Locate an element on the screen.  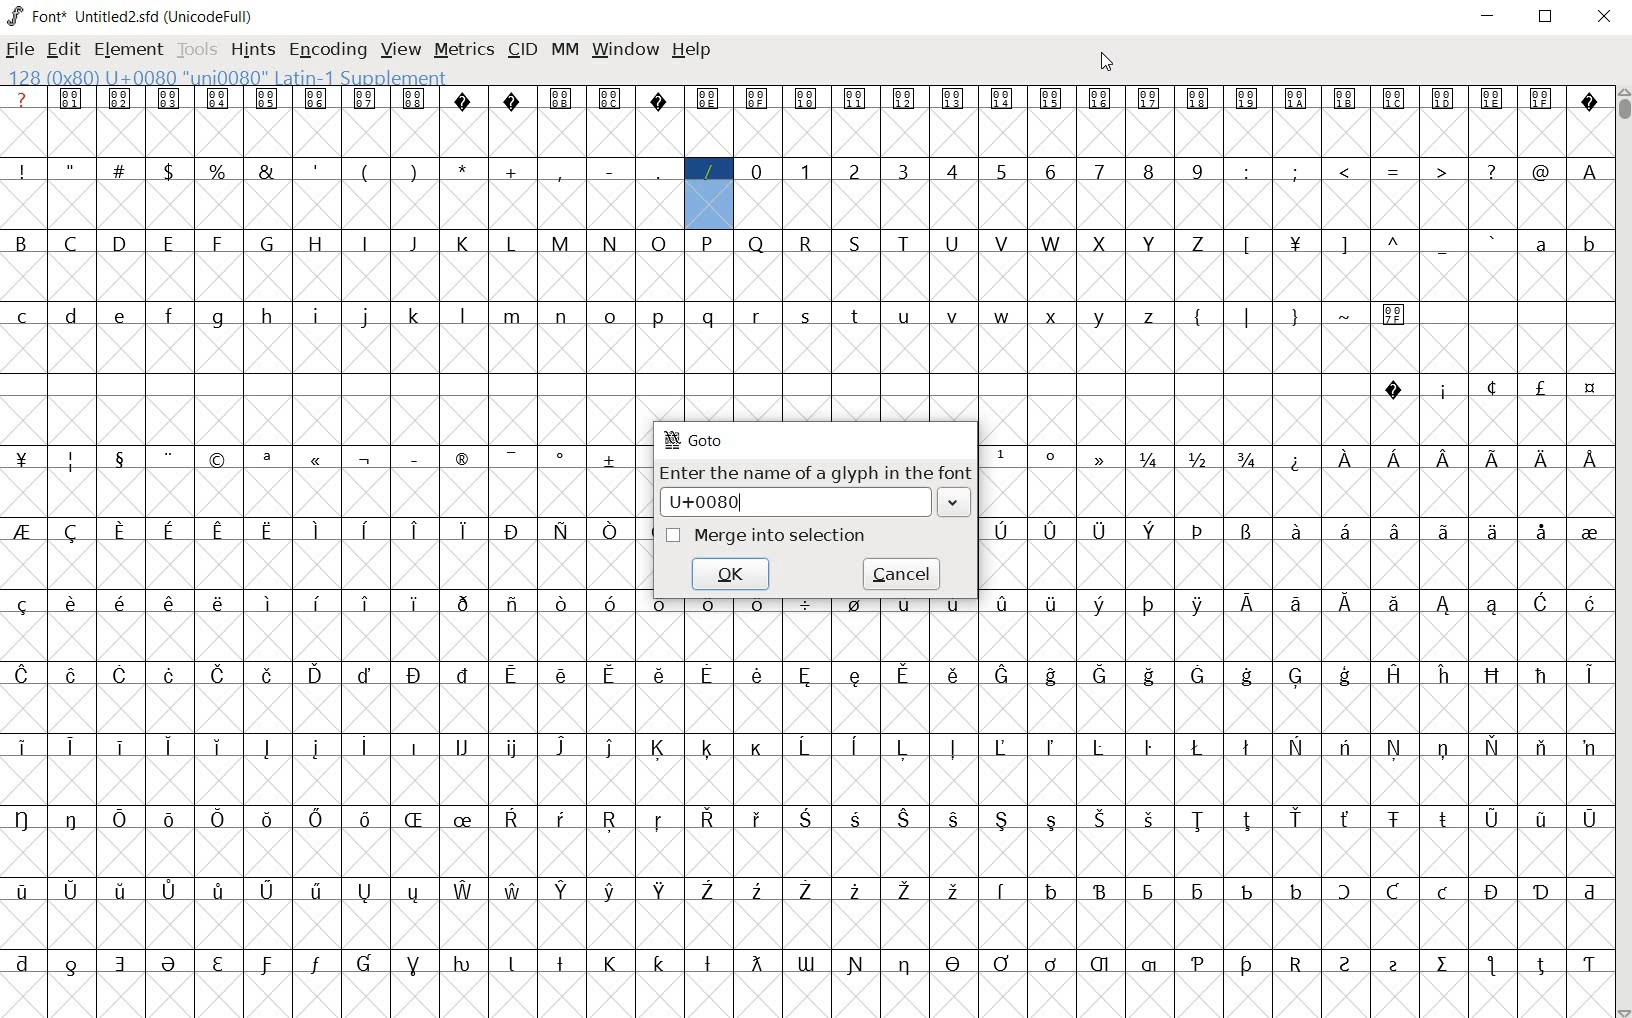
glyph is located at coordinates (1540, 966).